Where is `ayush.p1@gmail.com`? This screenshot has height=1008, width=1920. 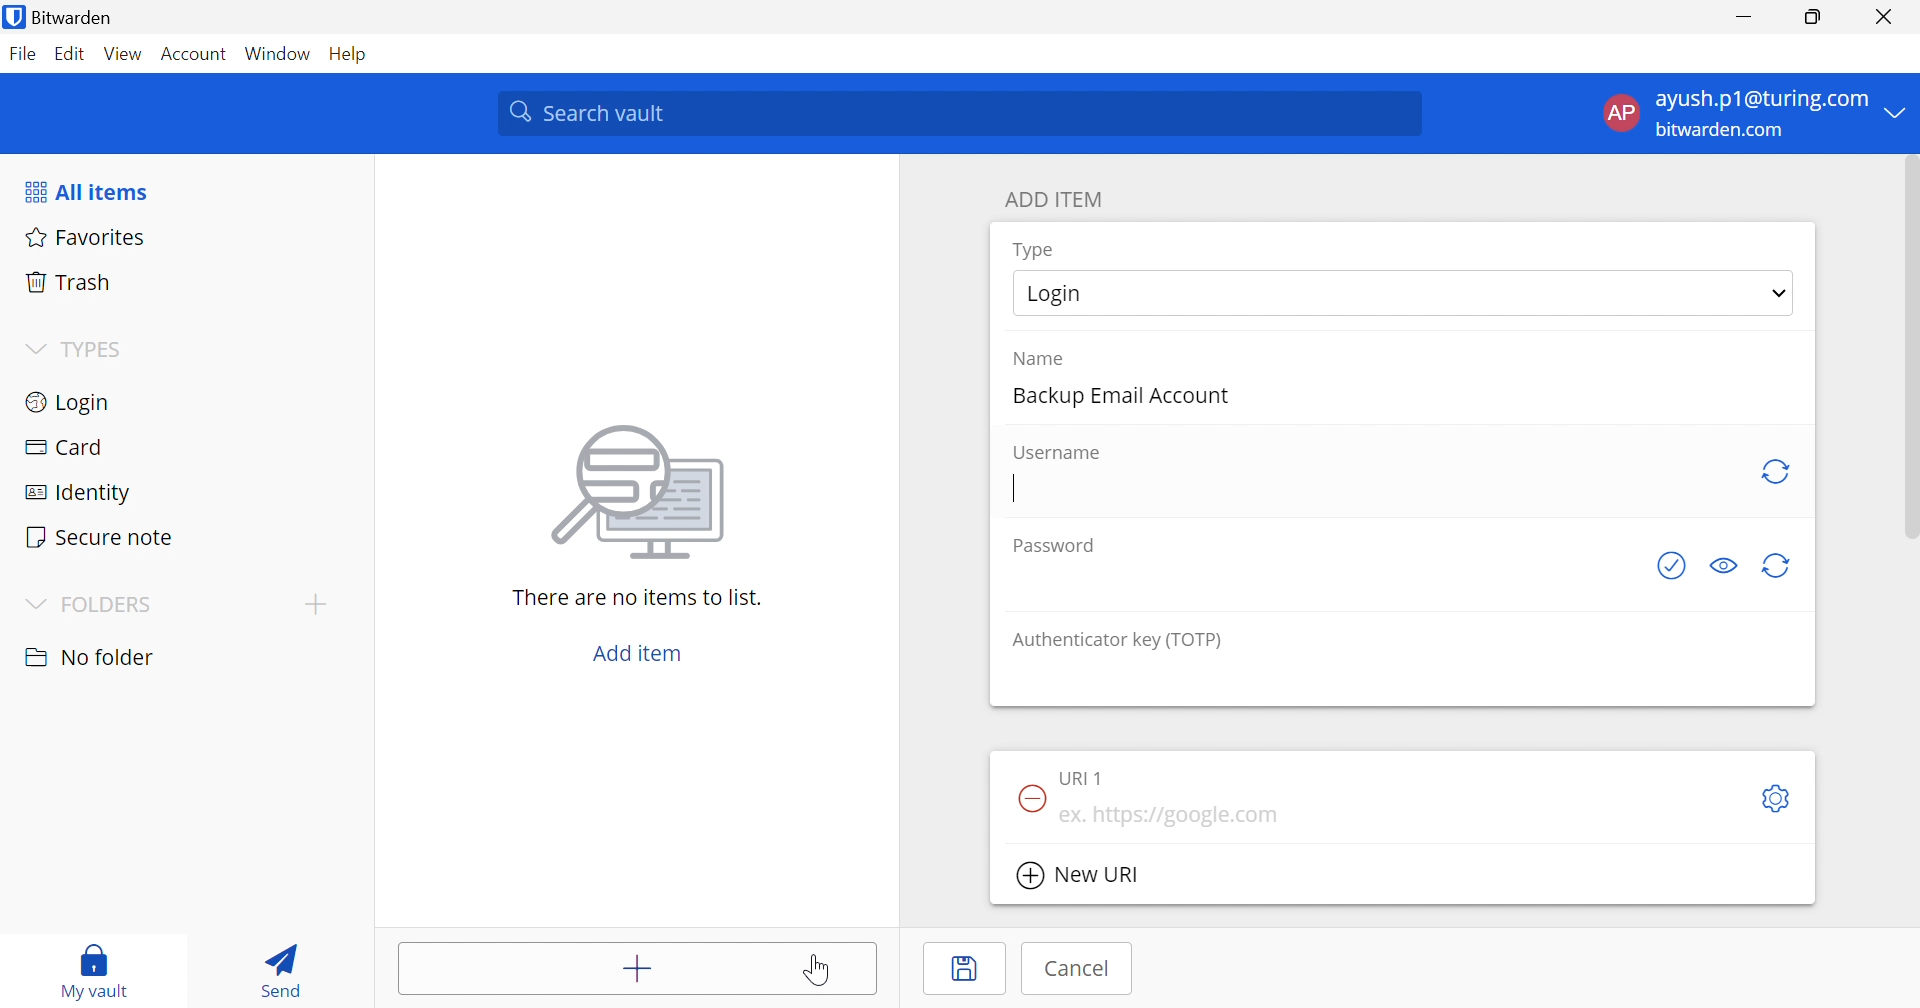 ayush.p1@gmail.com is located at coordinates (1759, 99).